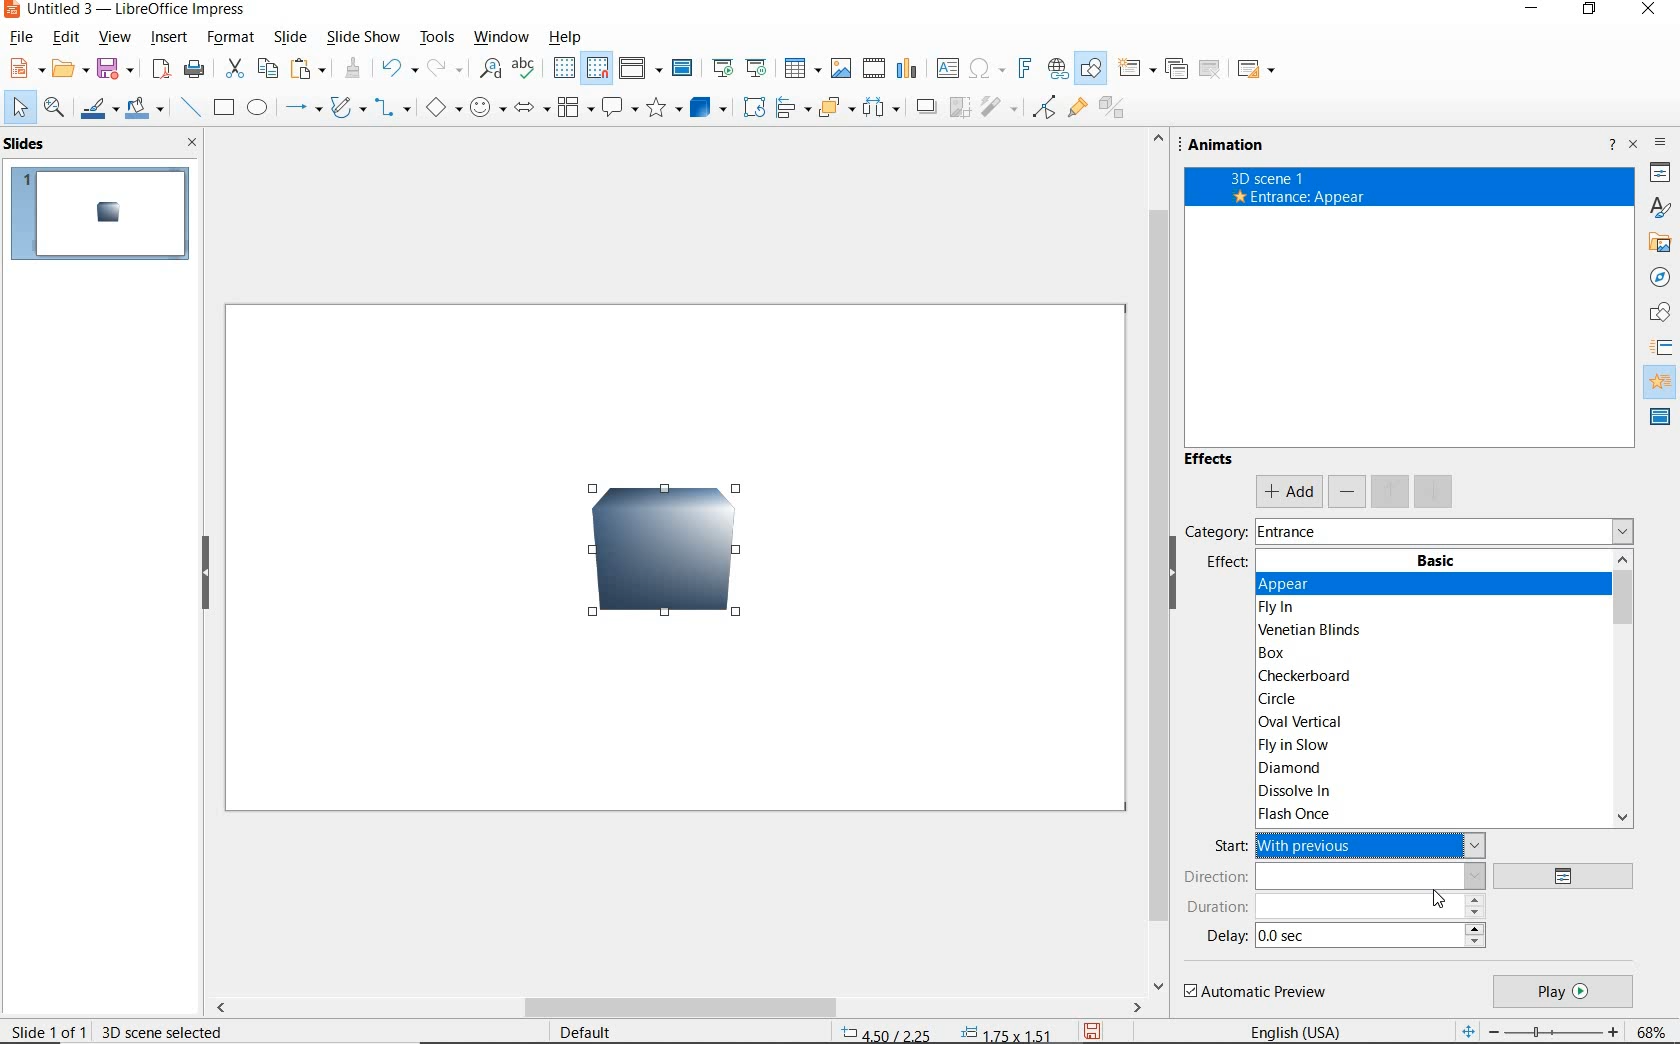 This screenshot has width=1680, height=1044. I want to click on slide show, so click(364, 38).